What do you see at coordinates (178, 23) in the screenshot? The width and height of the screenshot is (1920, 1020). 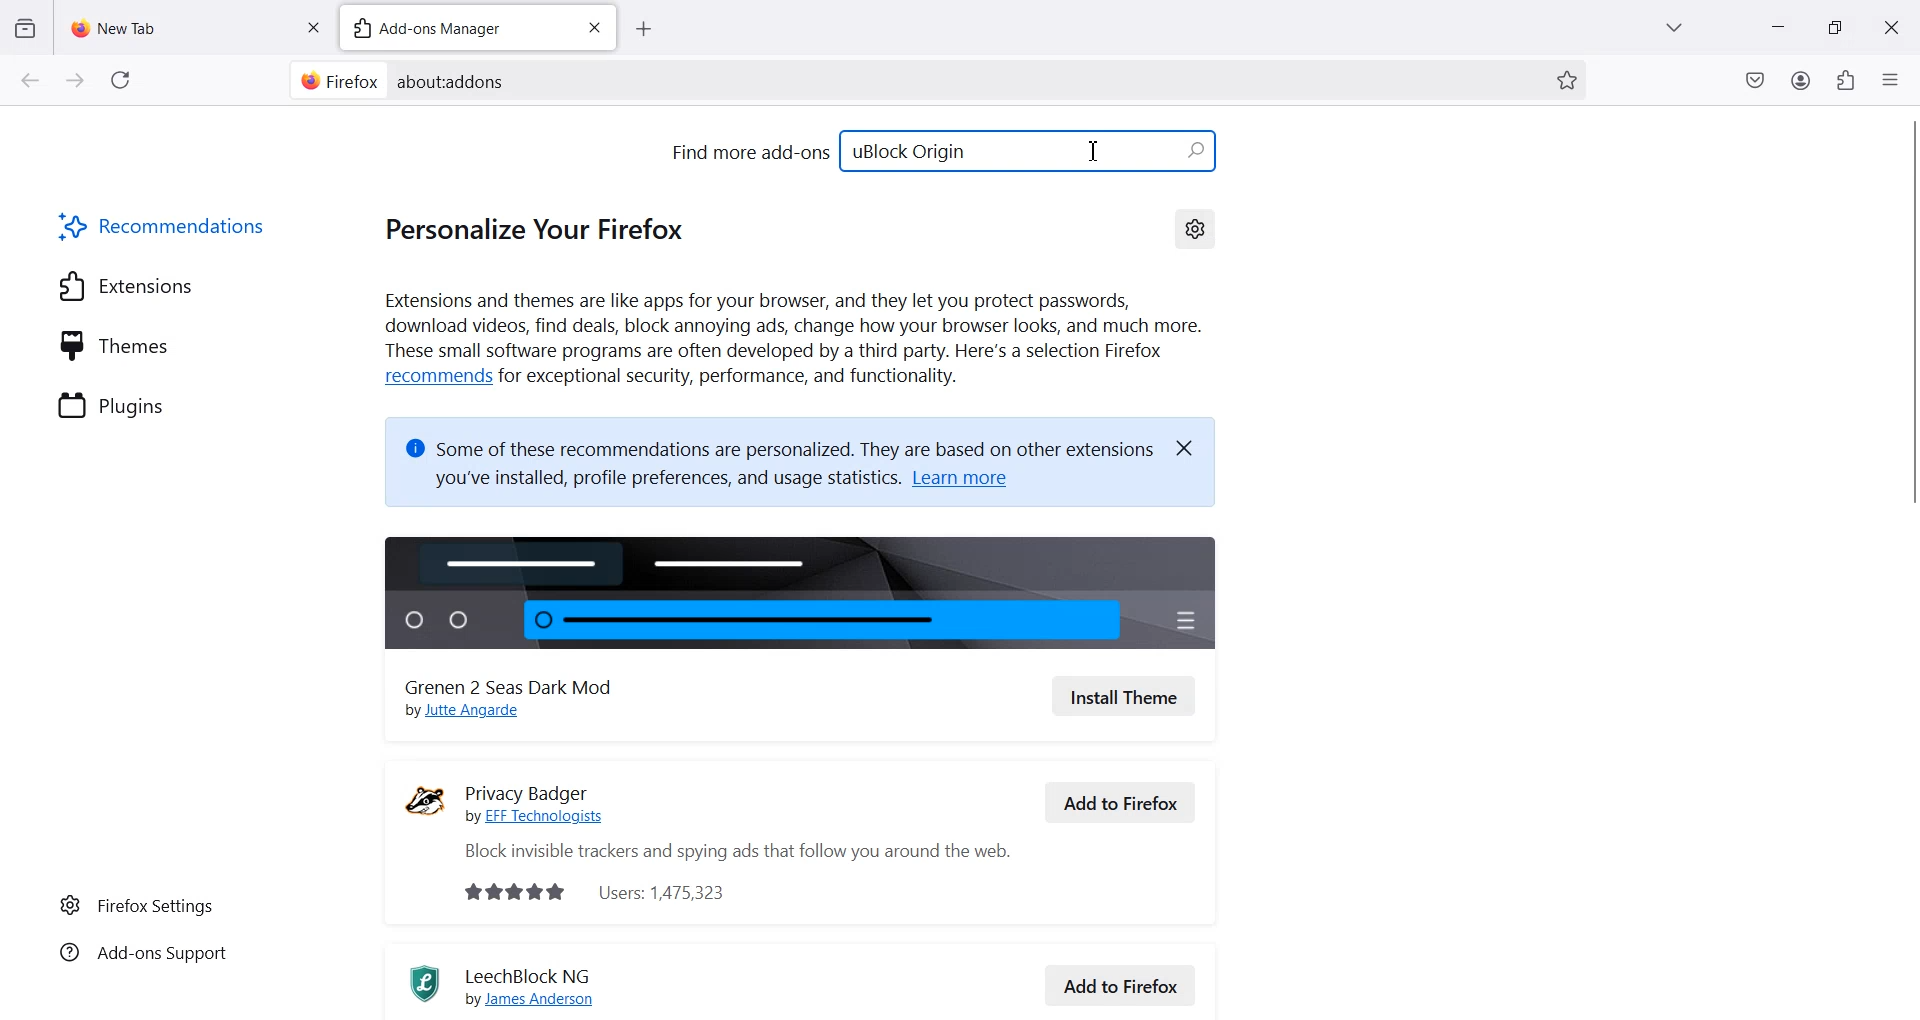 I see `New Tab` at bounding box center [178, 23].